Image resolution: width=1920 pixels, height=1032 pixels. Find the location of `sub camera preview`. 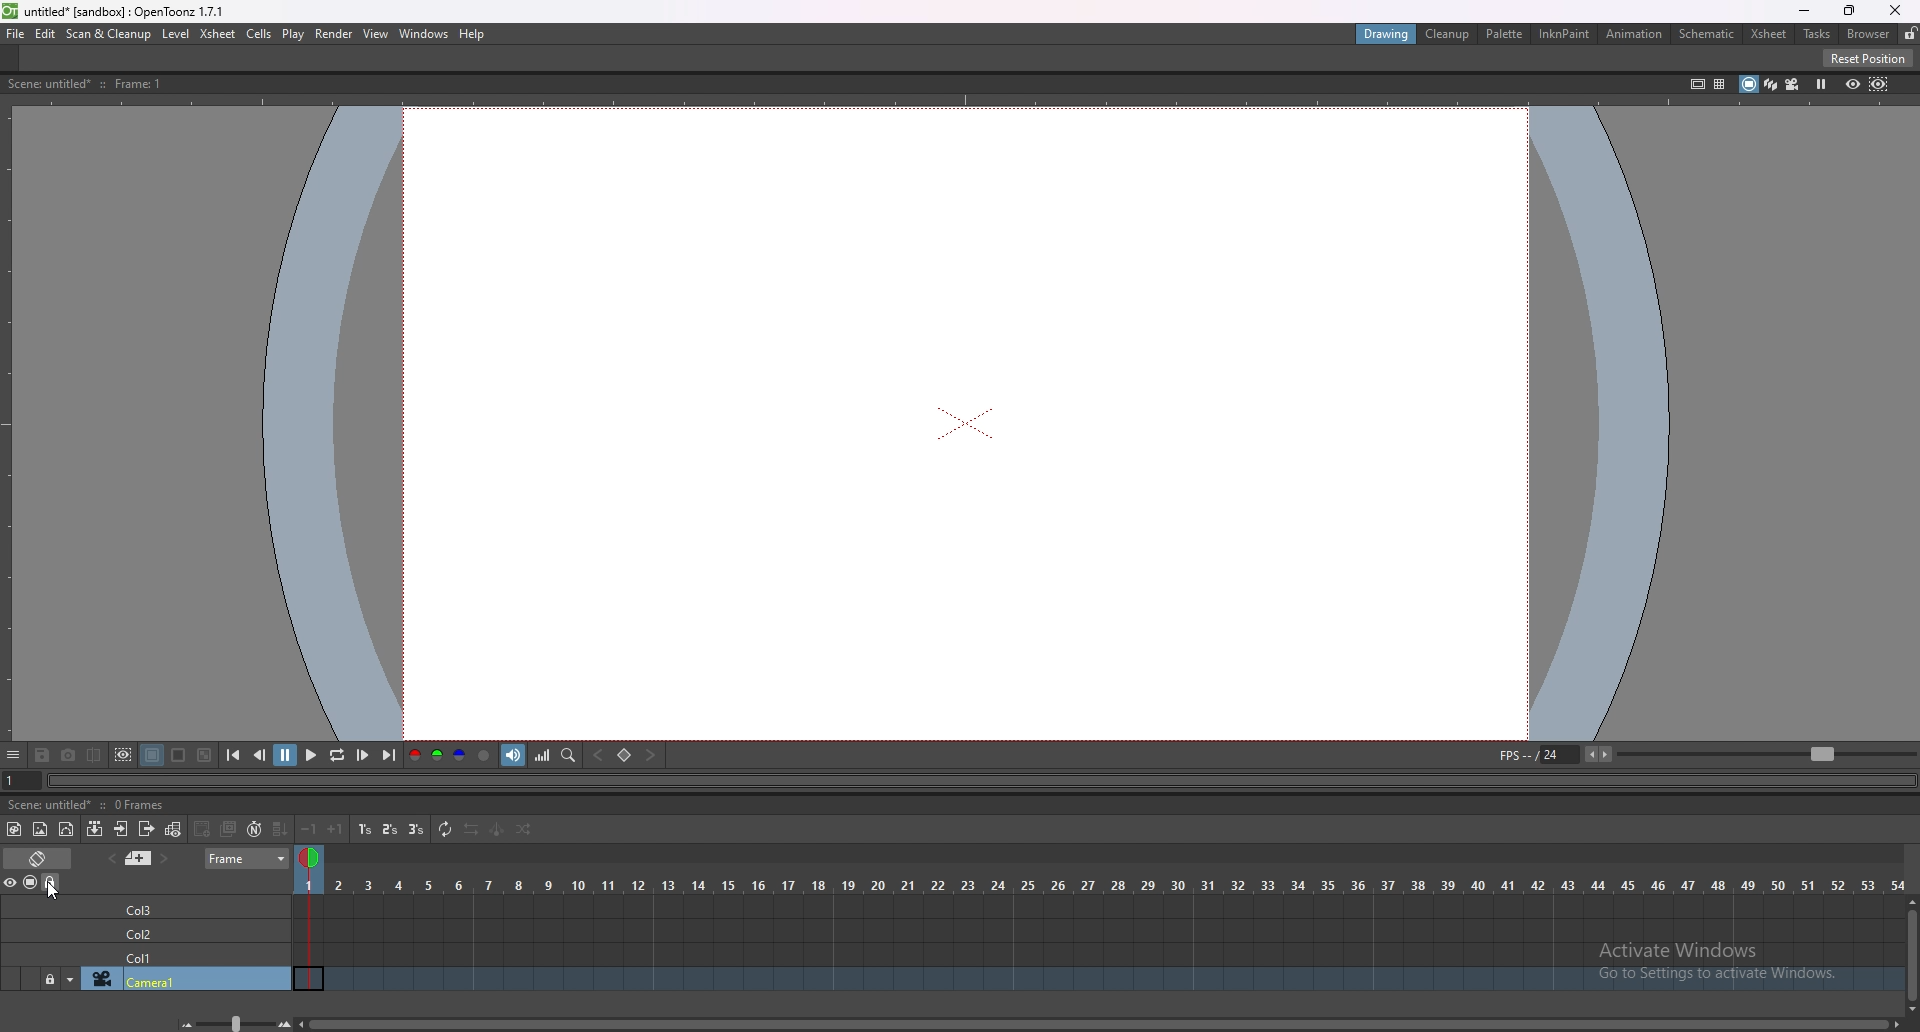

sub camera preview is located at coordinates (1879, 84).